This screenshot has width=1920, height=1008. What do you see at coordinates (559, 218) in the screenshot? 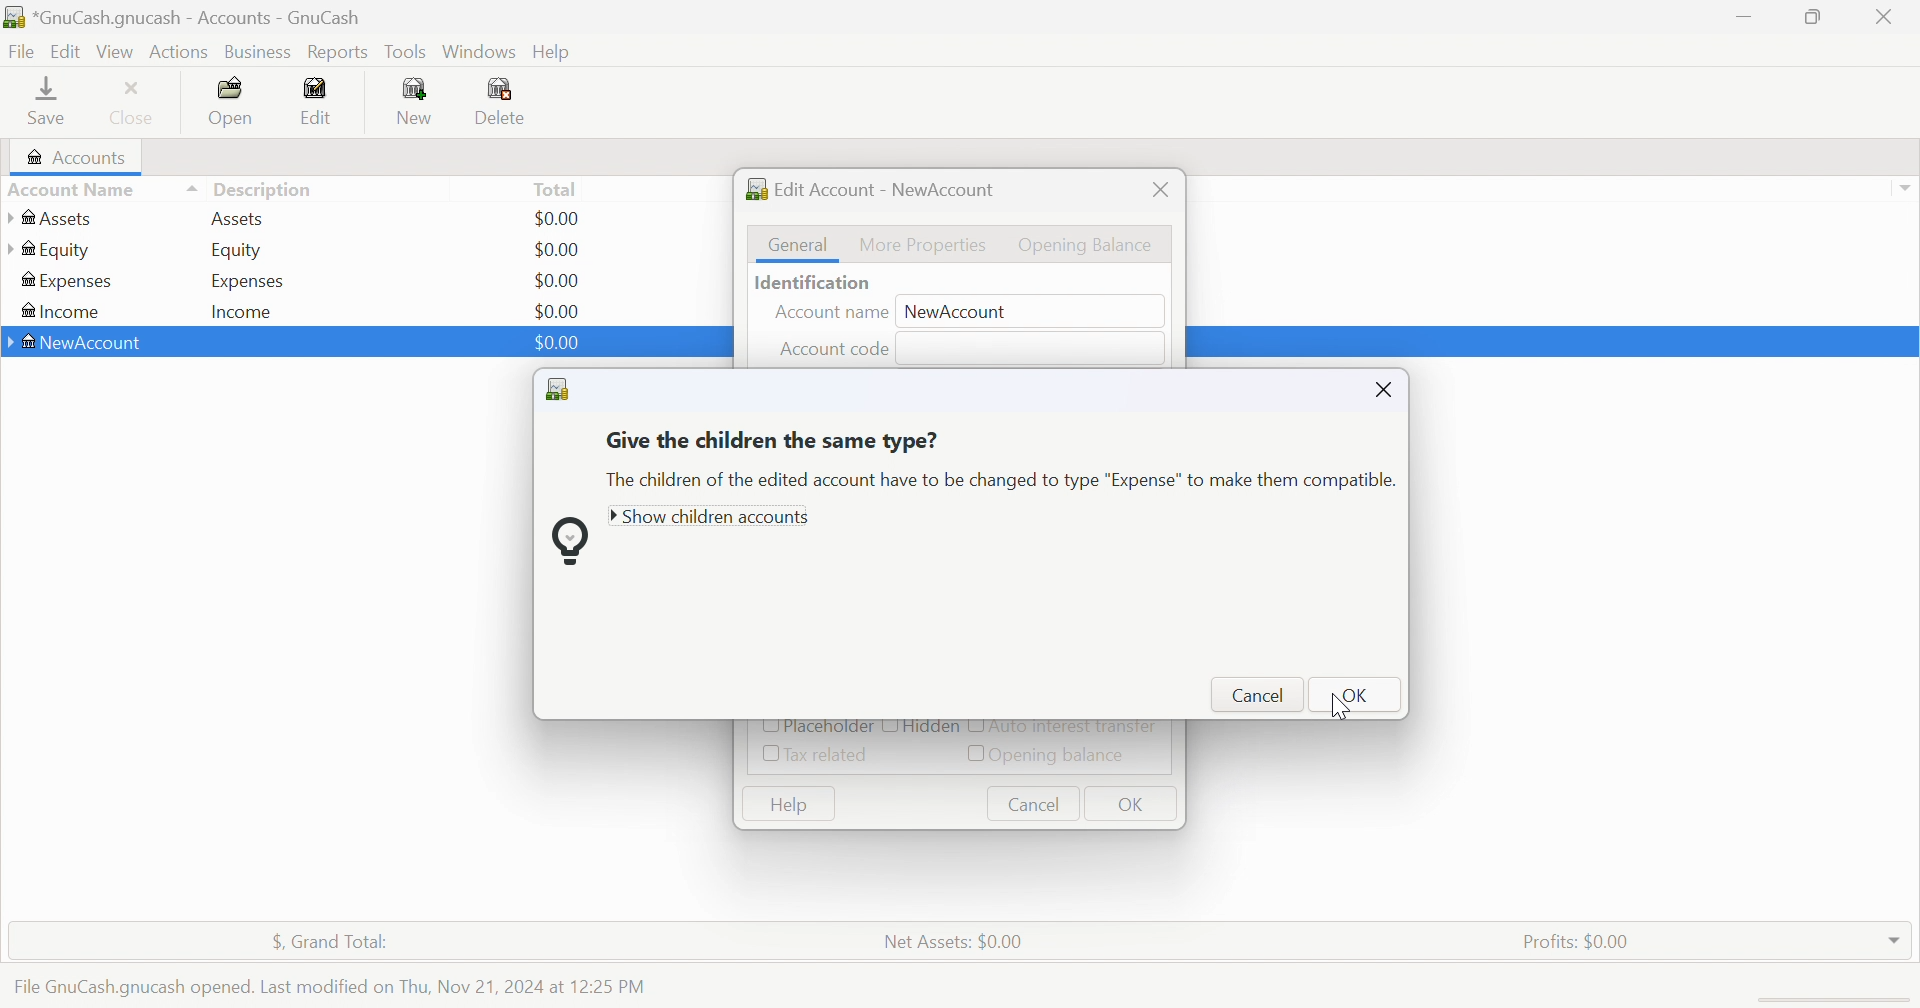
I see `$0.00` at bounding box center [559, 218].